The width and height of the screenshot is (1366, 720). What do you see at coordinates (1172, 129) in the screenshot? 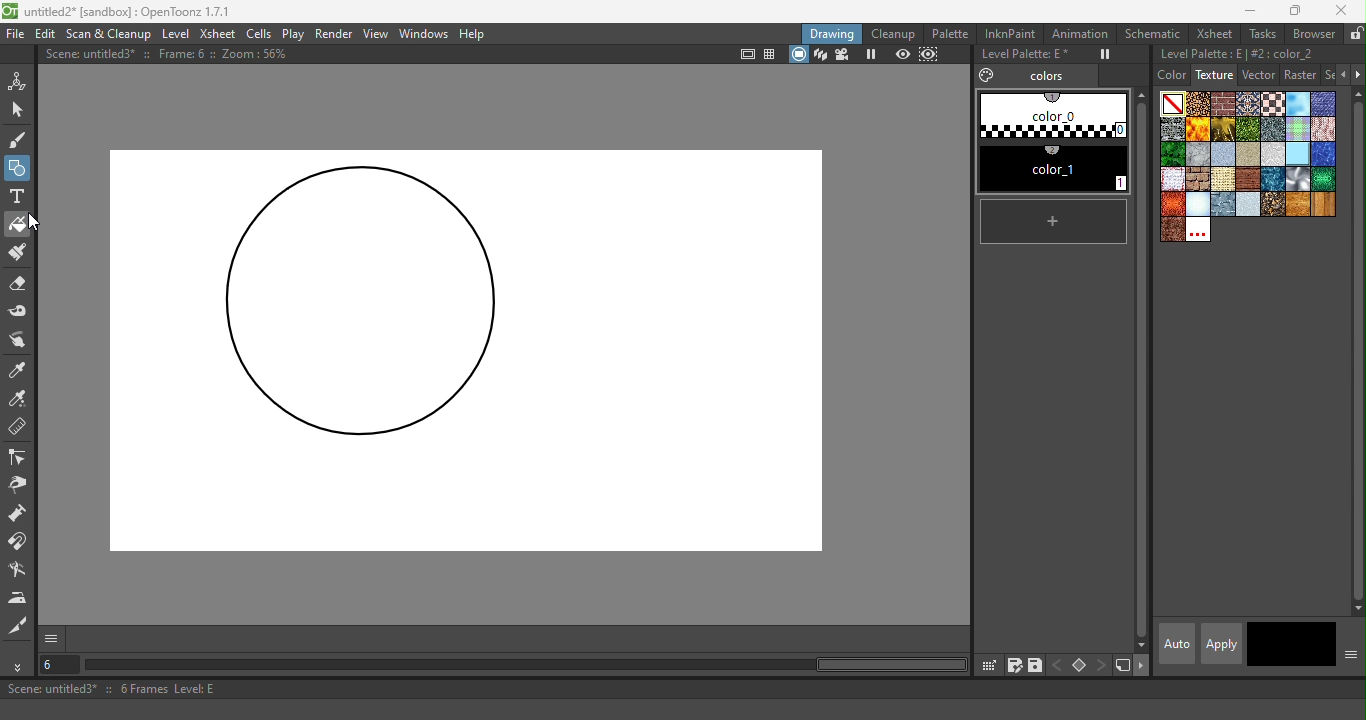
I see `Drystonewall.bmp` at bounding box center [1172, 129].